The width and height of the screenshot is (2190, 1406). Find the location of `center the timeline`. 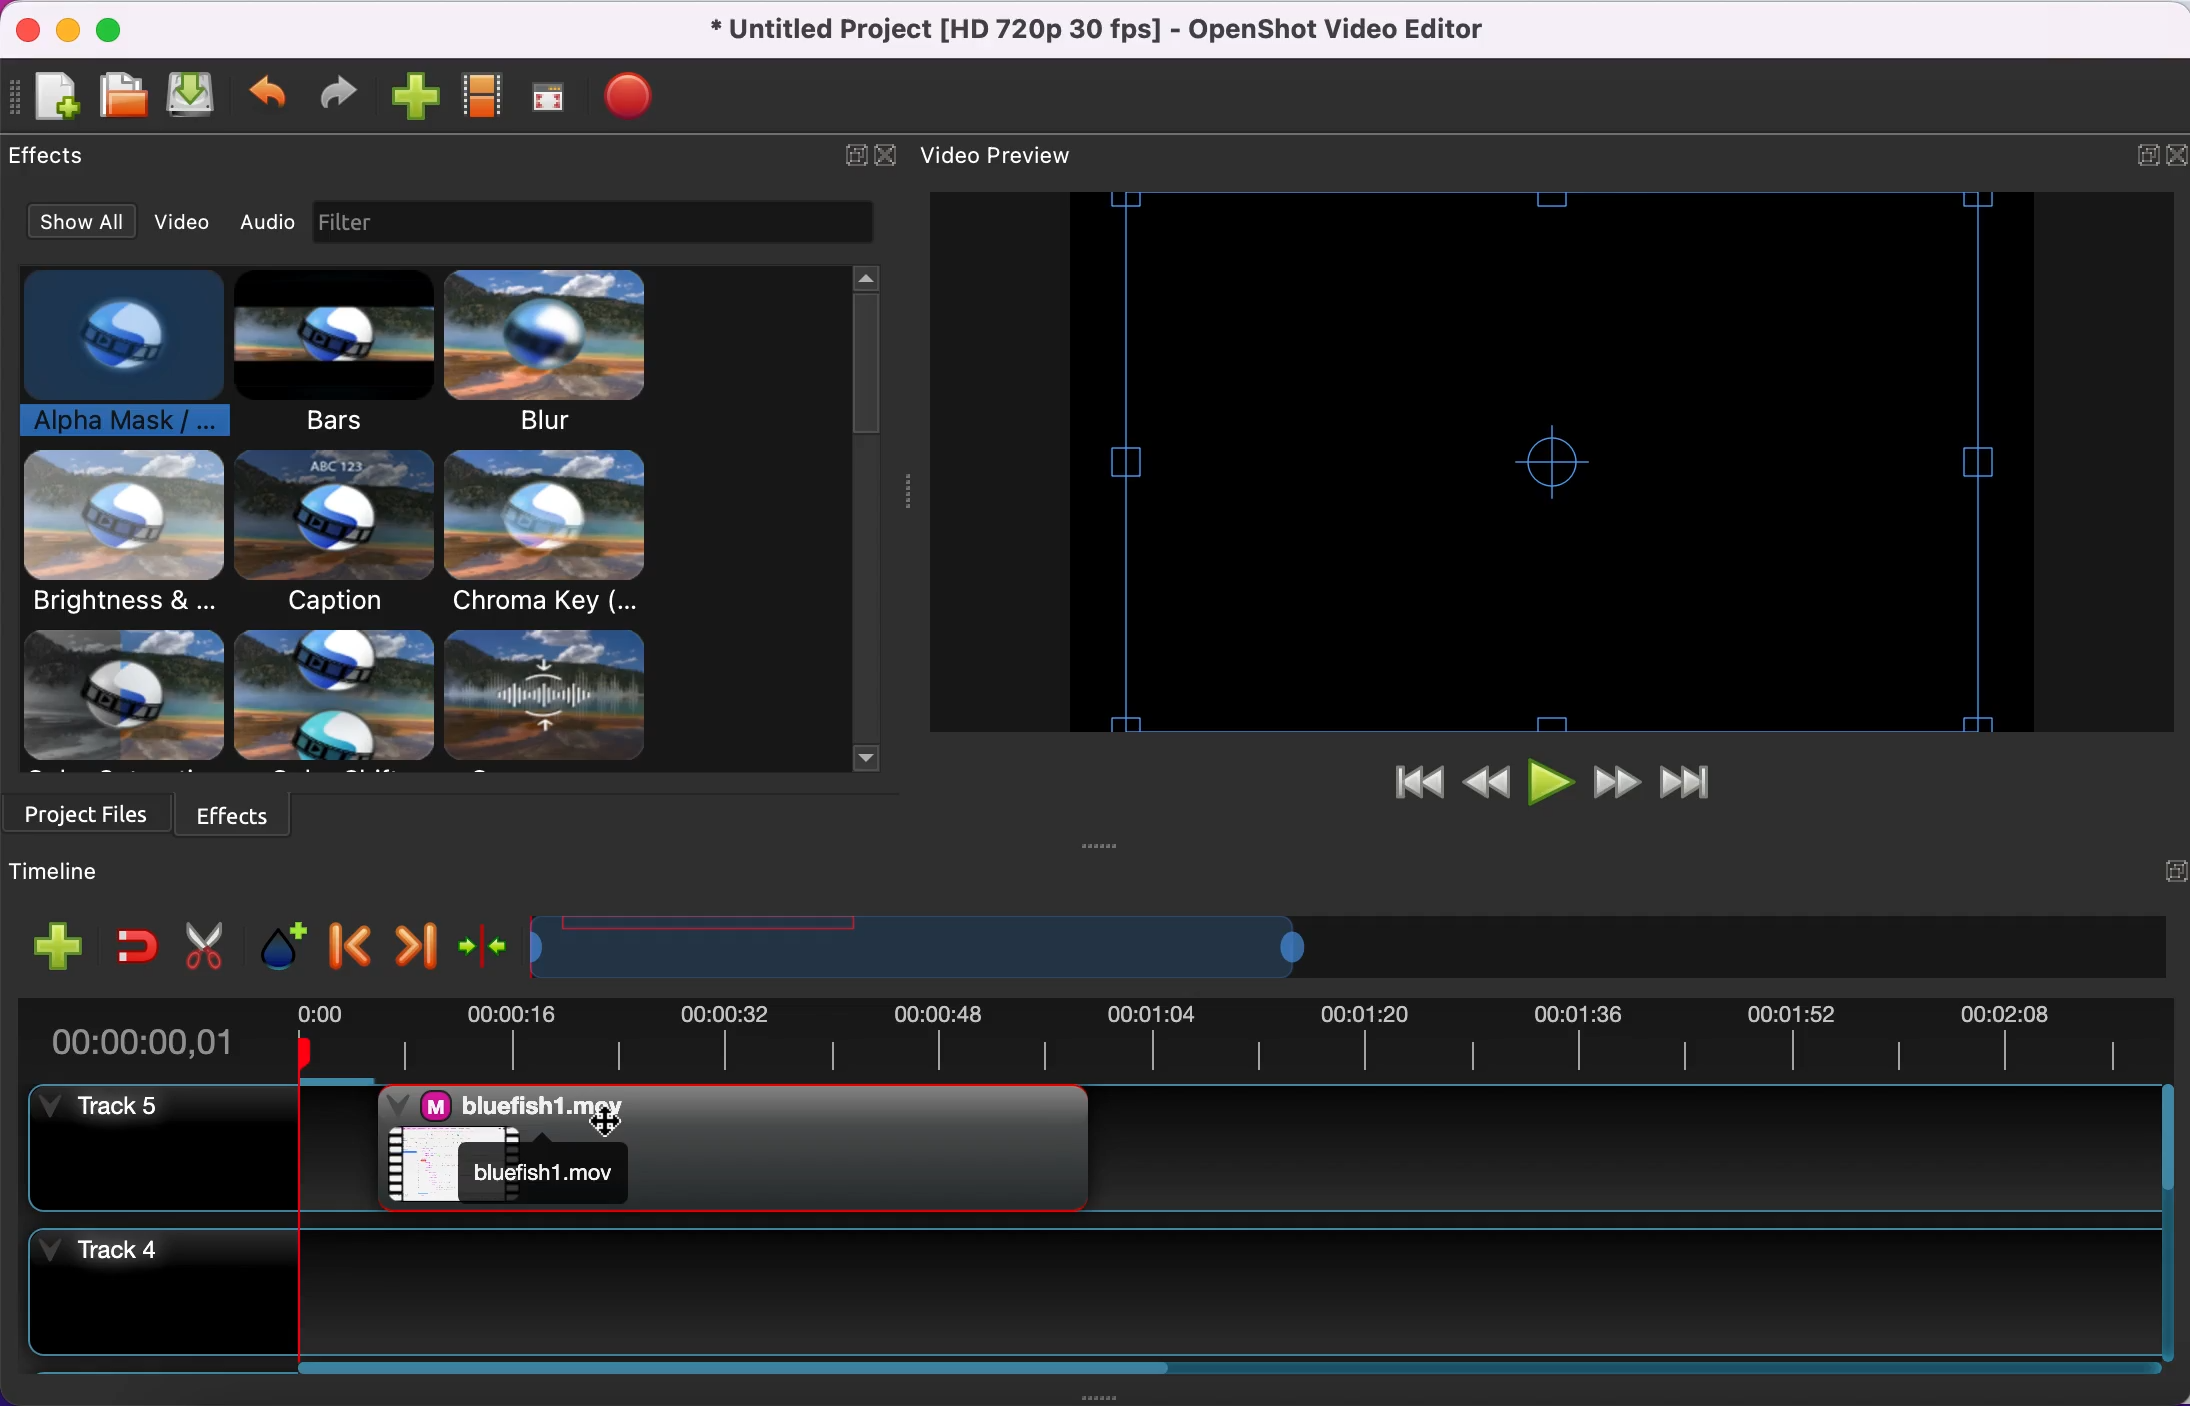

center the timeline is located at coordinates (480, 944).